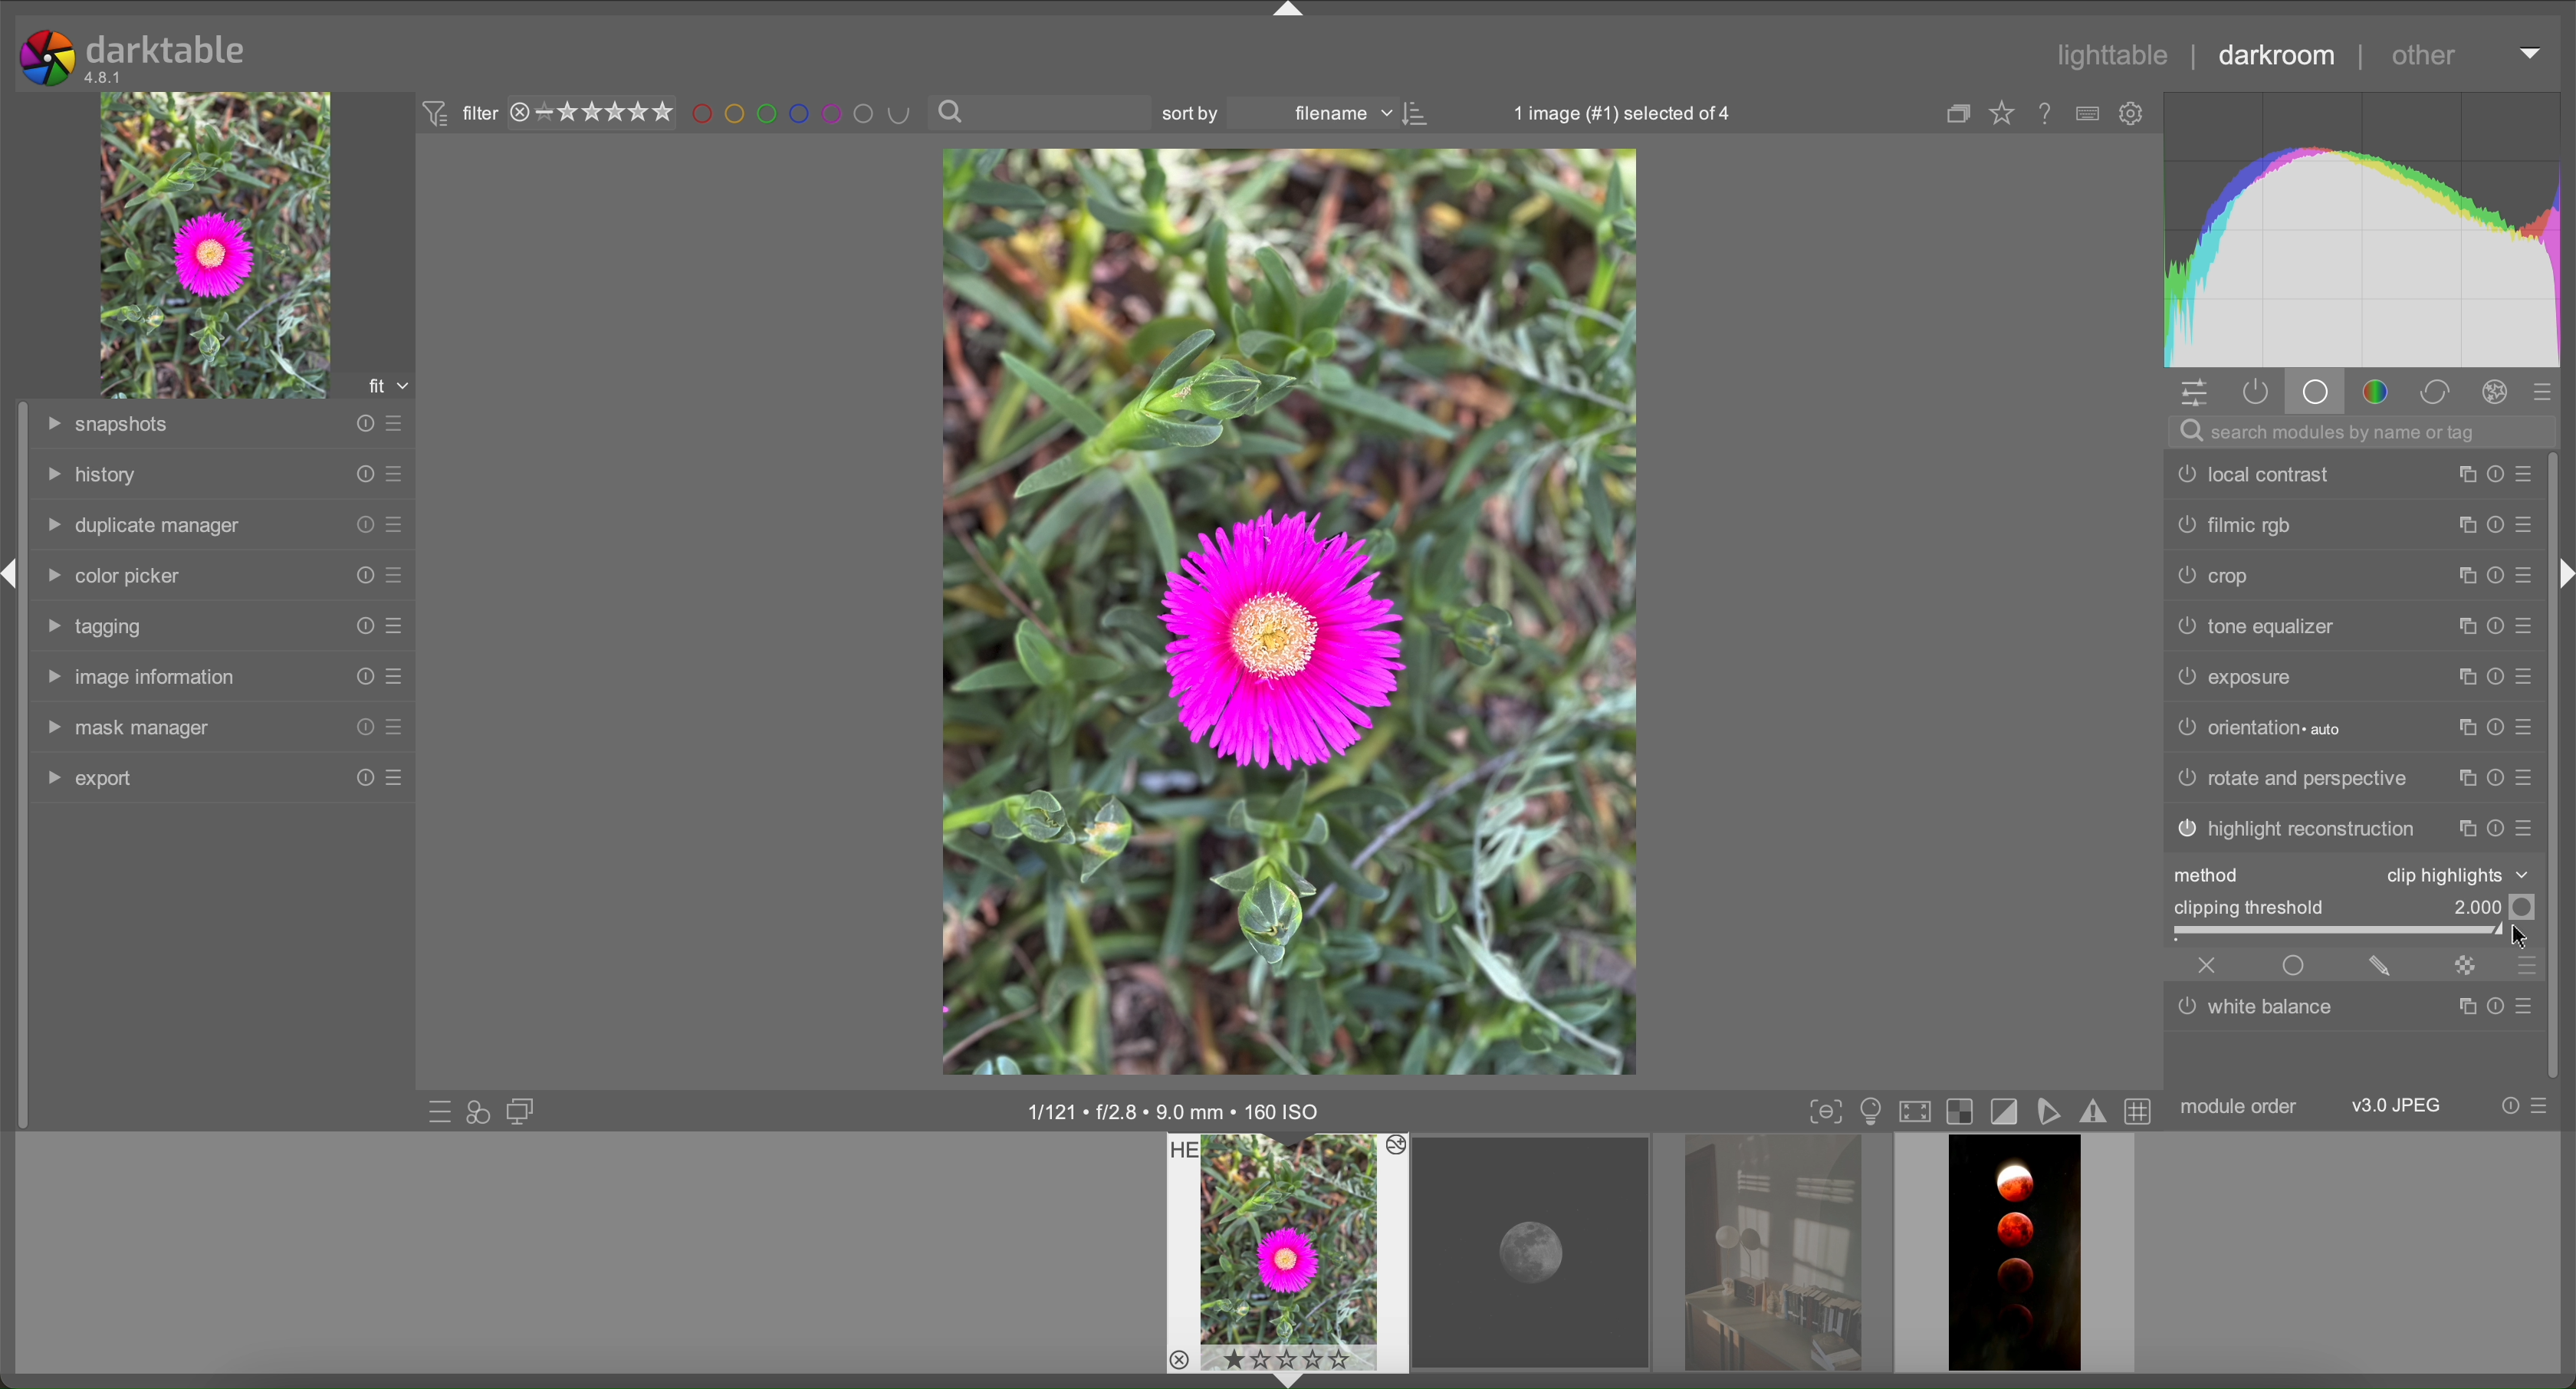 The image size is (2576, 1389). Describe the element at coordinates (2465, 1008) in the screenshot. I see `copy` at that location.